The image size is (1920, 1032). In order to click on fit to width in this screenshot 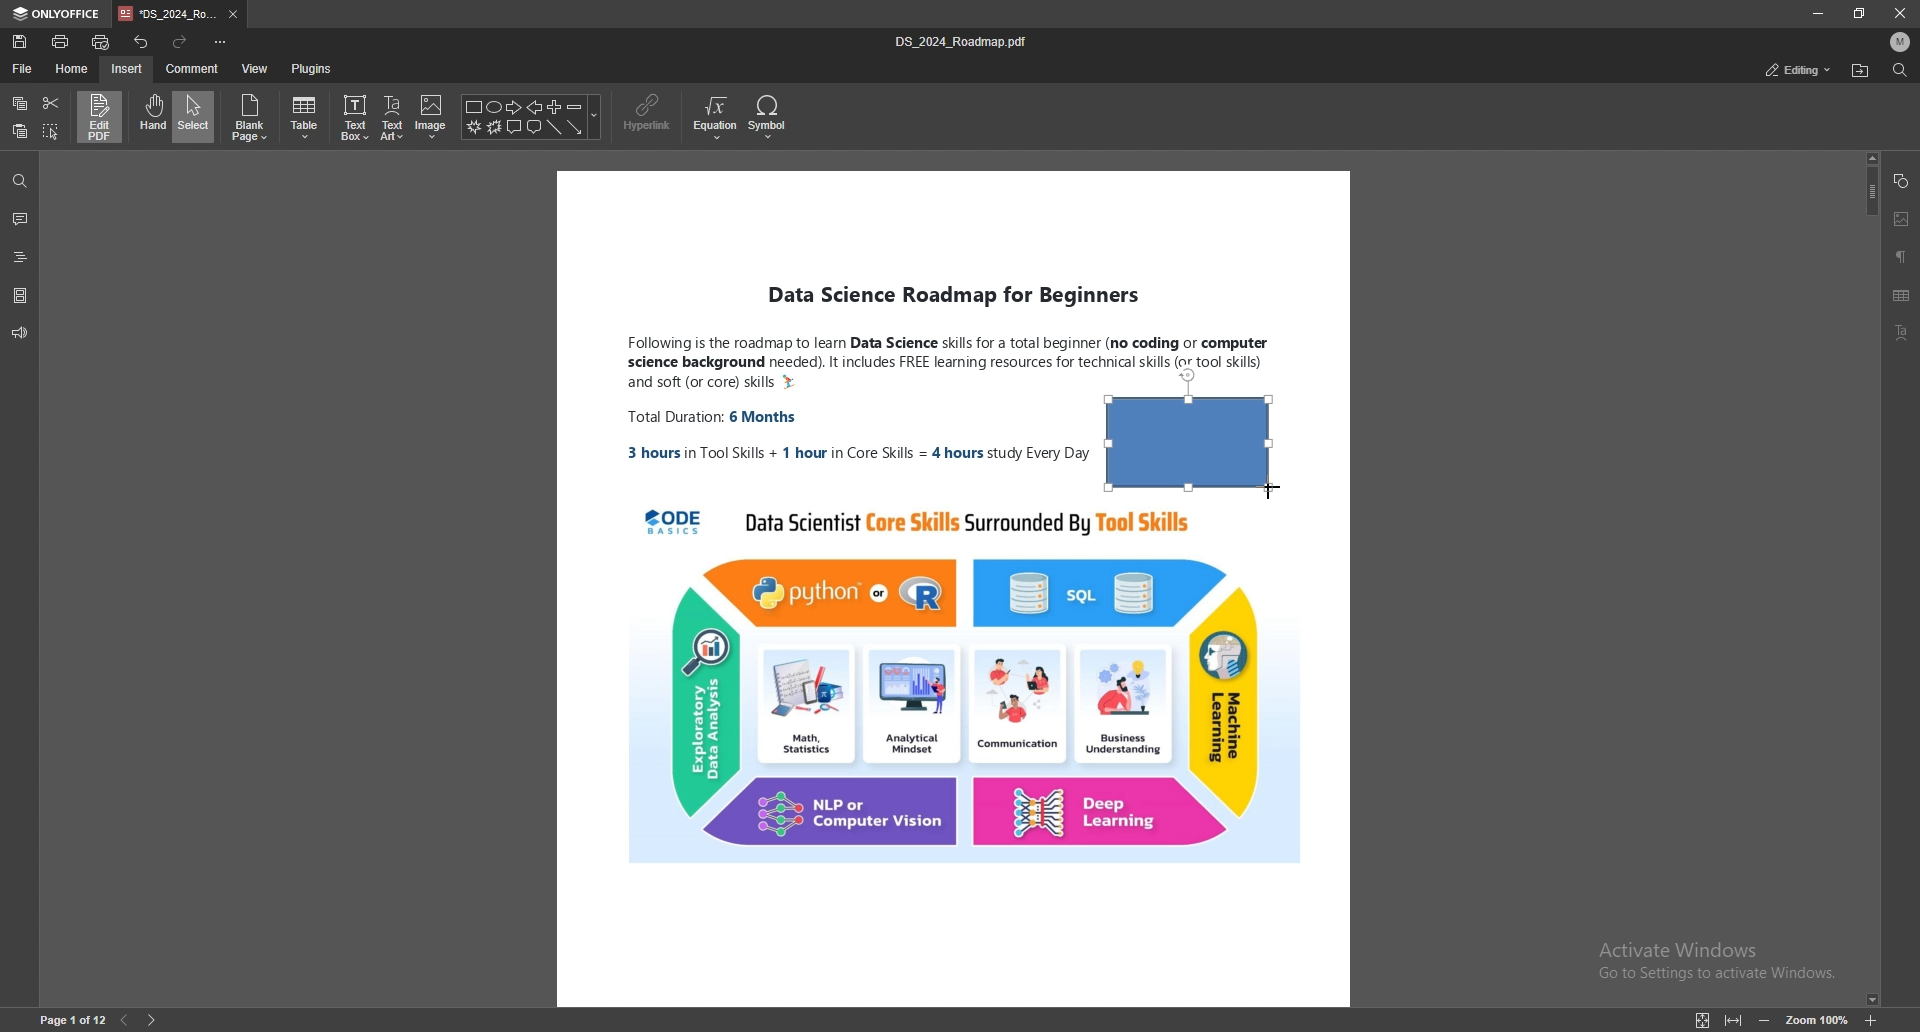, I will do `click(1736, 1024)`.